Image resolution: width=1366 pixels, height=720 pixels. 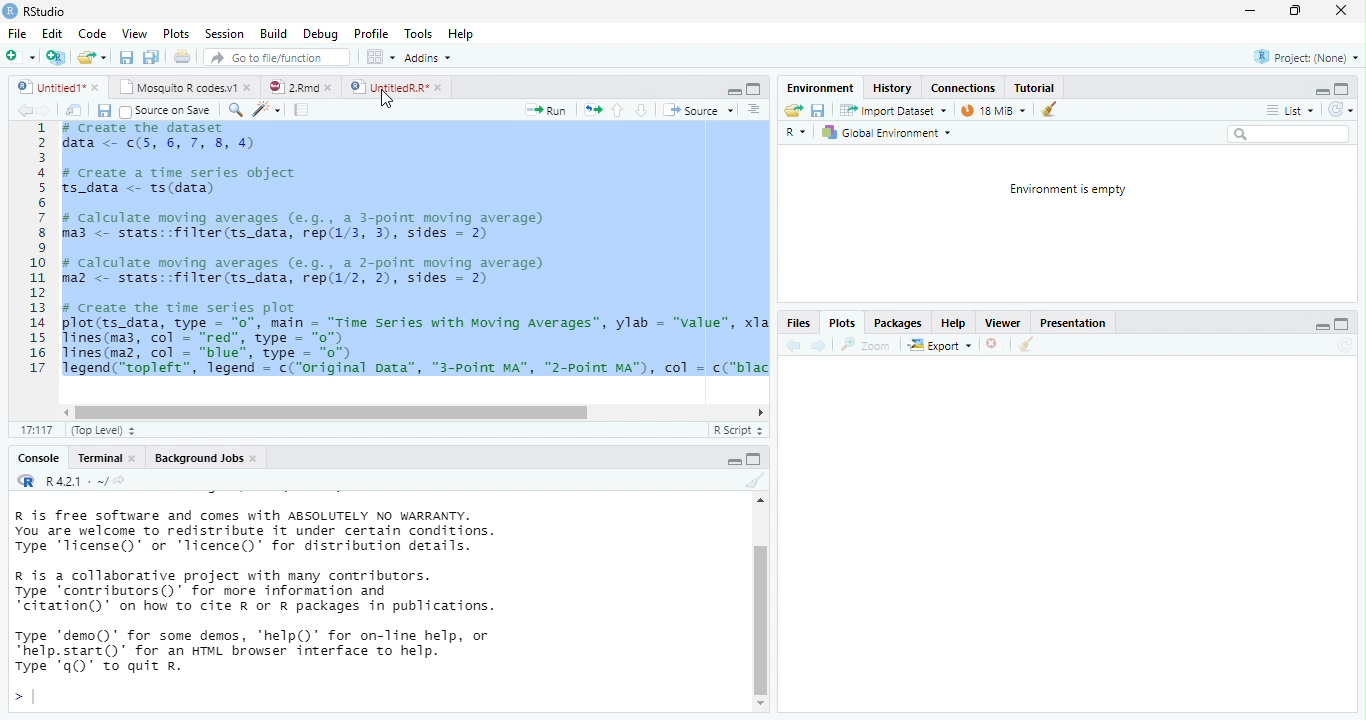 I want to click on List, so click(x=1289, y=111).